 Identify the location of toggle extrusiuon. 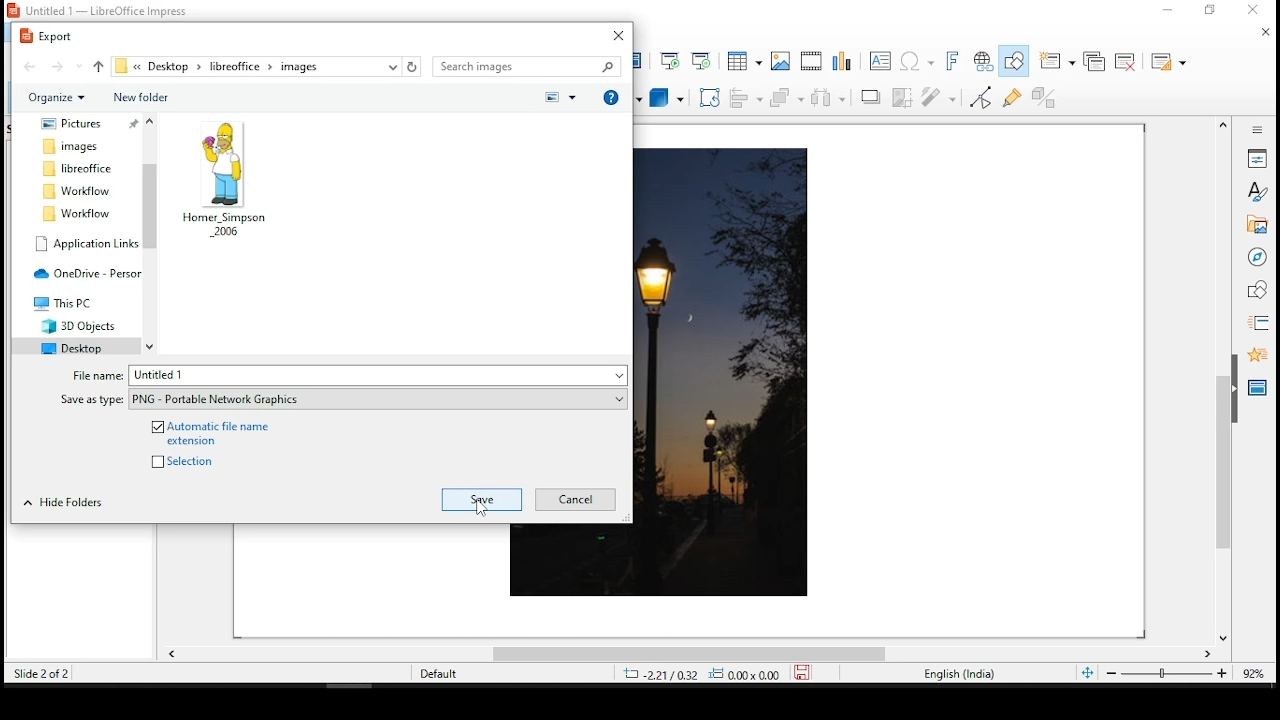
(1050, 96).